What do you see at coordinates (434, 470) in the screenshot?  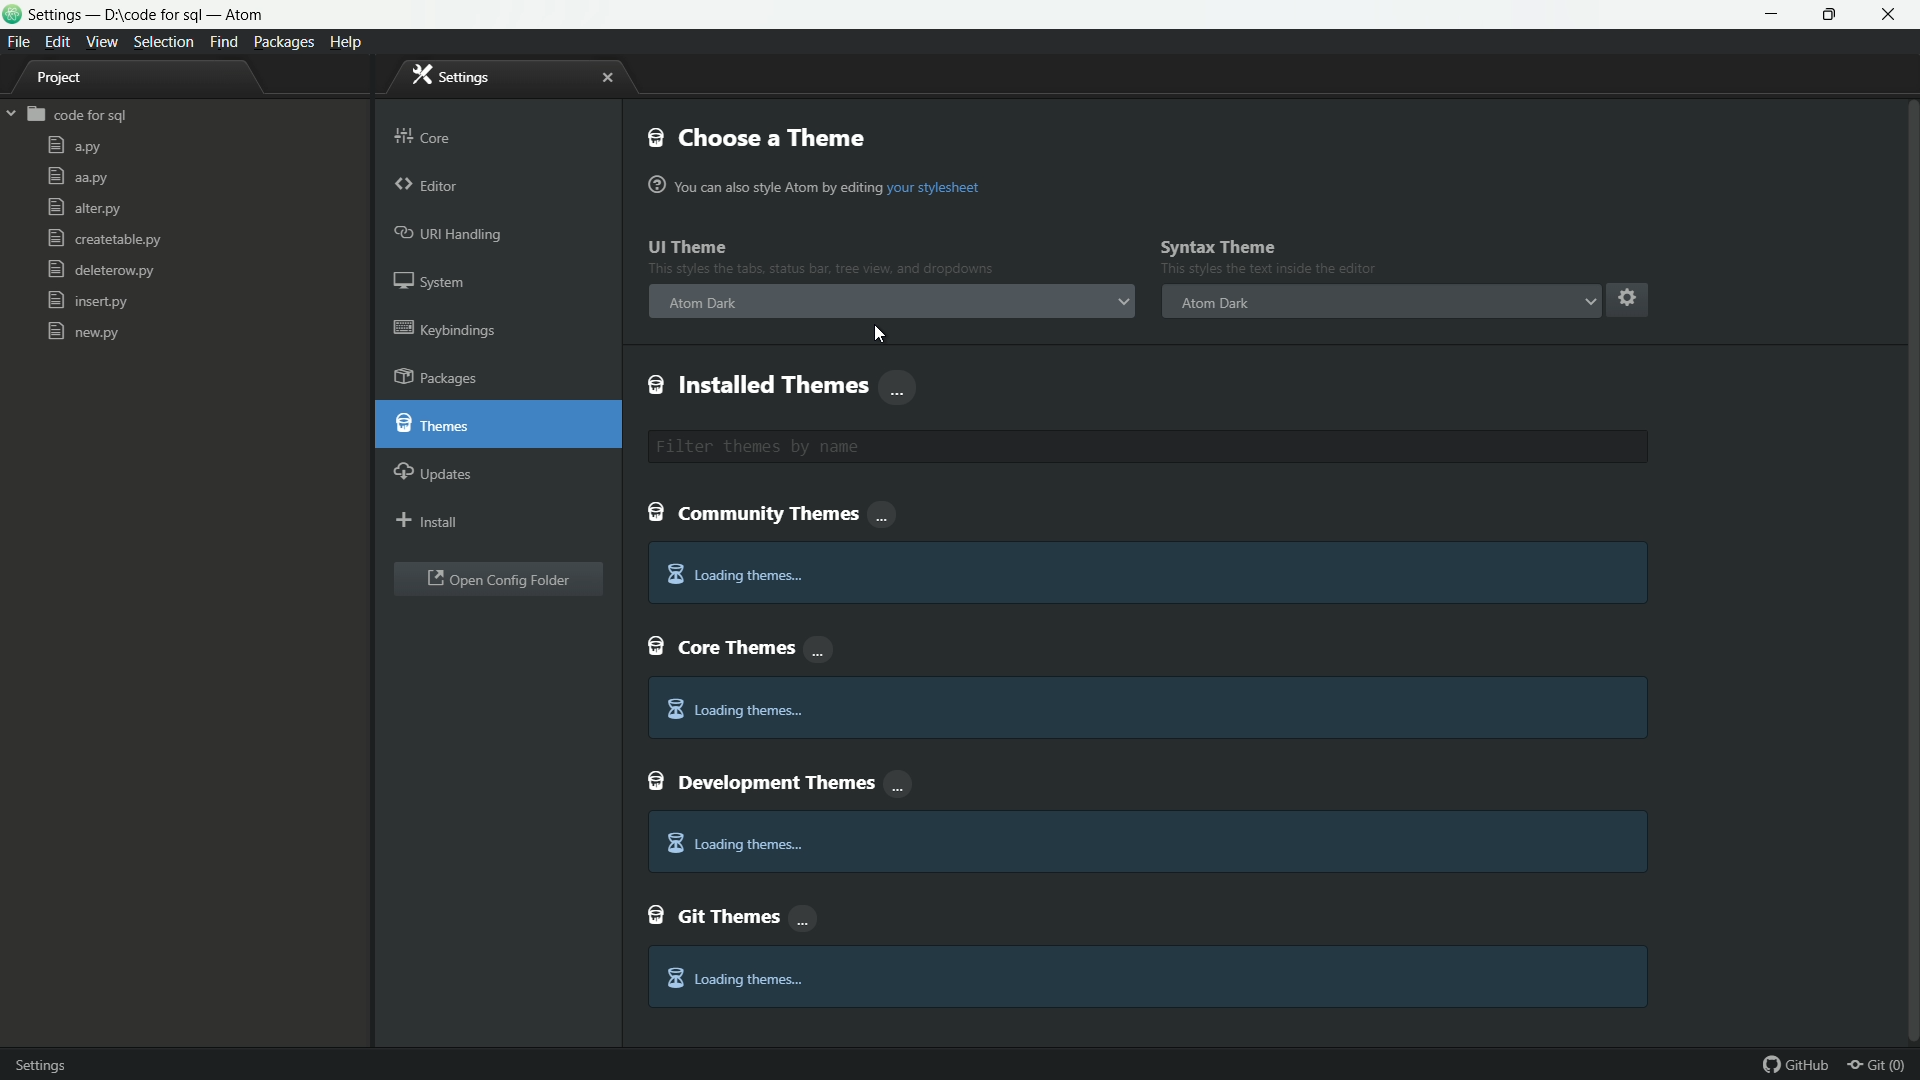 I see `updates` at bounding box center [434, 470].